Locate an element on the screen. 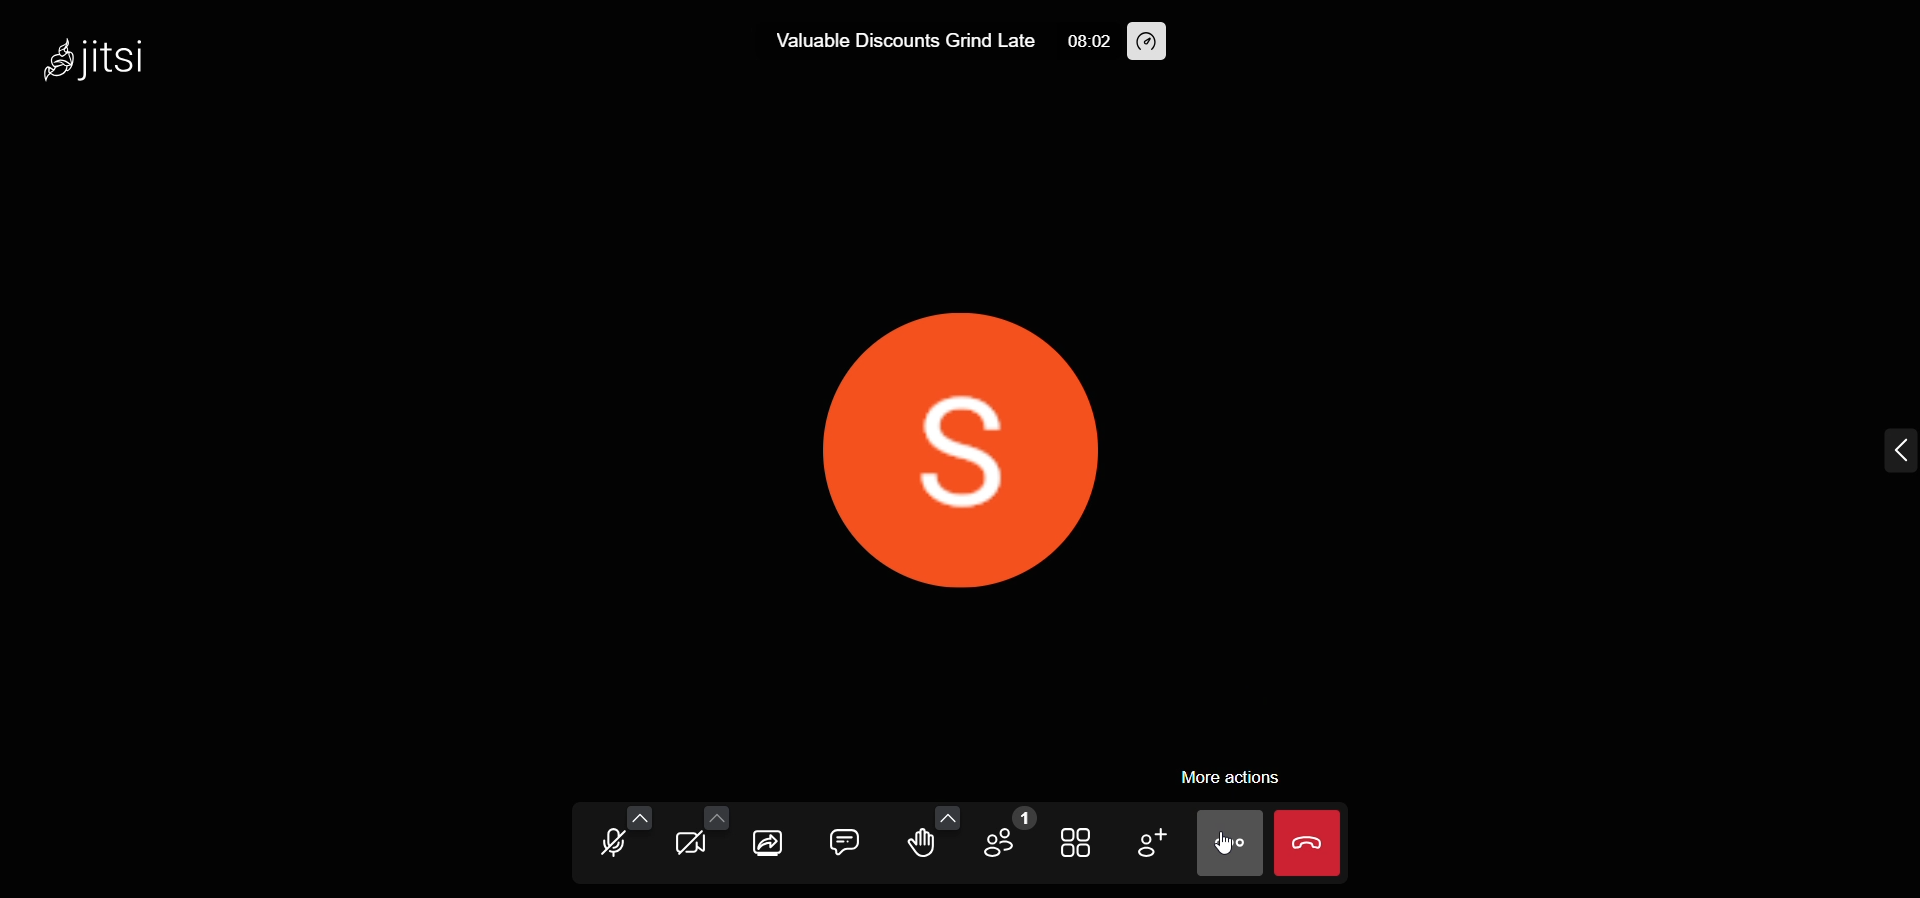 The image size is (1920, 898). performance setting is located at coordinates (1148, 42).